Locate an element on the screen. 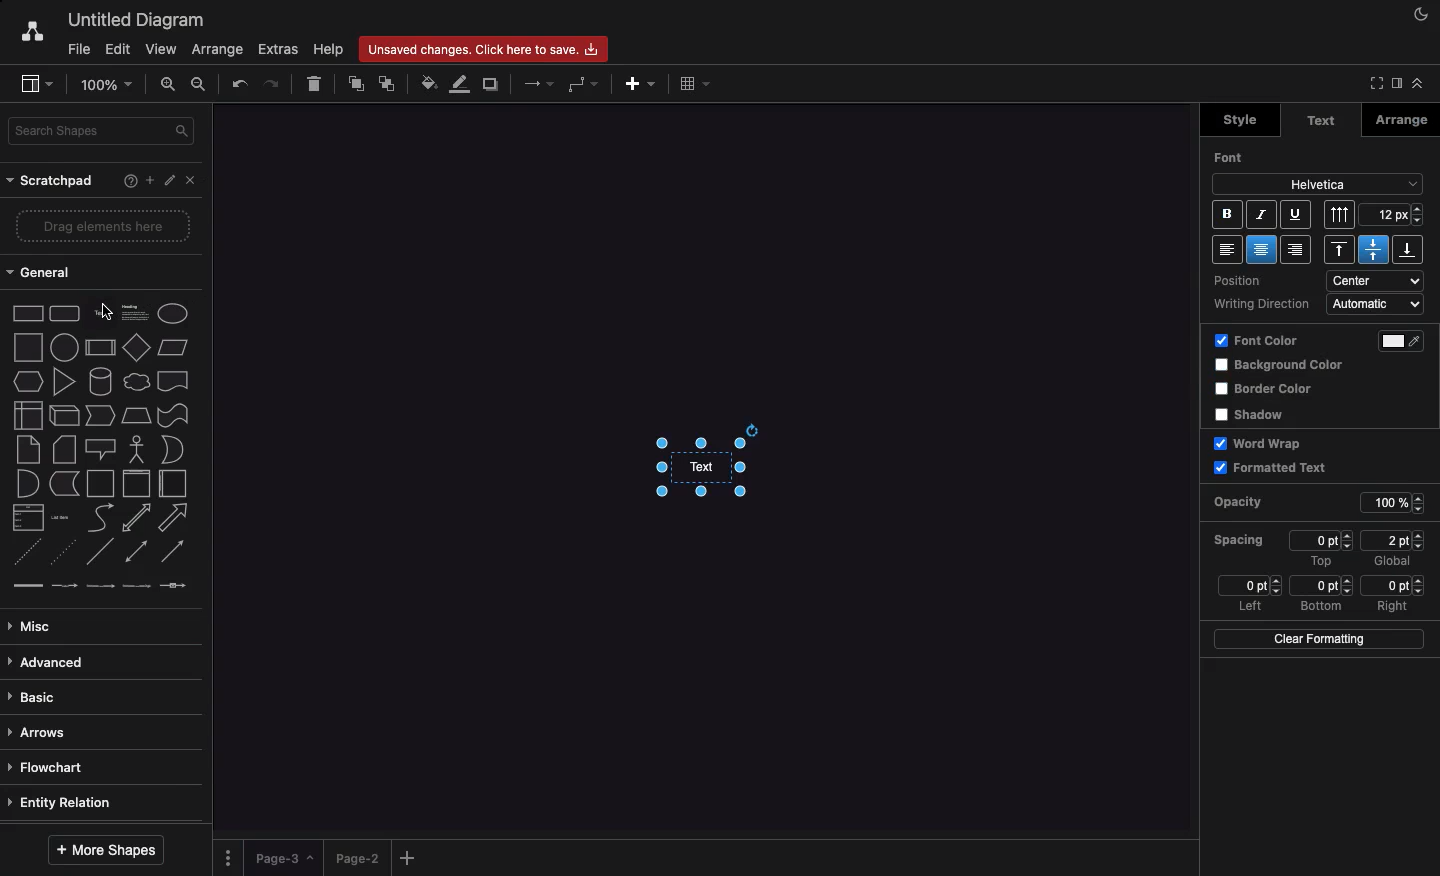  Table is located at coordinates (696, 83).